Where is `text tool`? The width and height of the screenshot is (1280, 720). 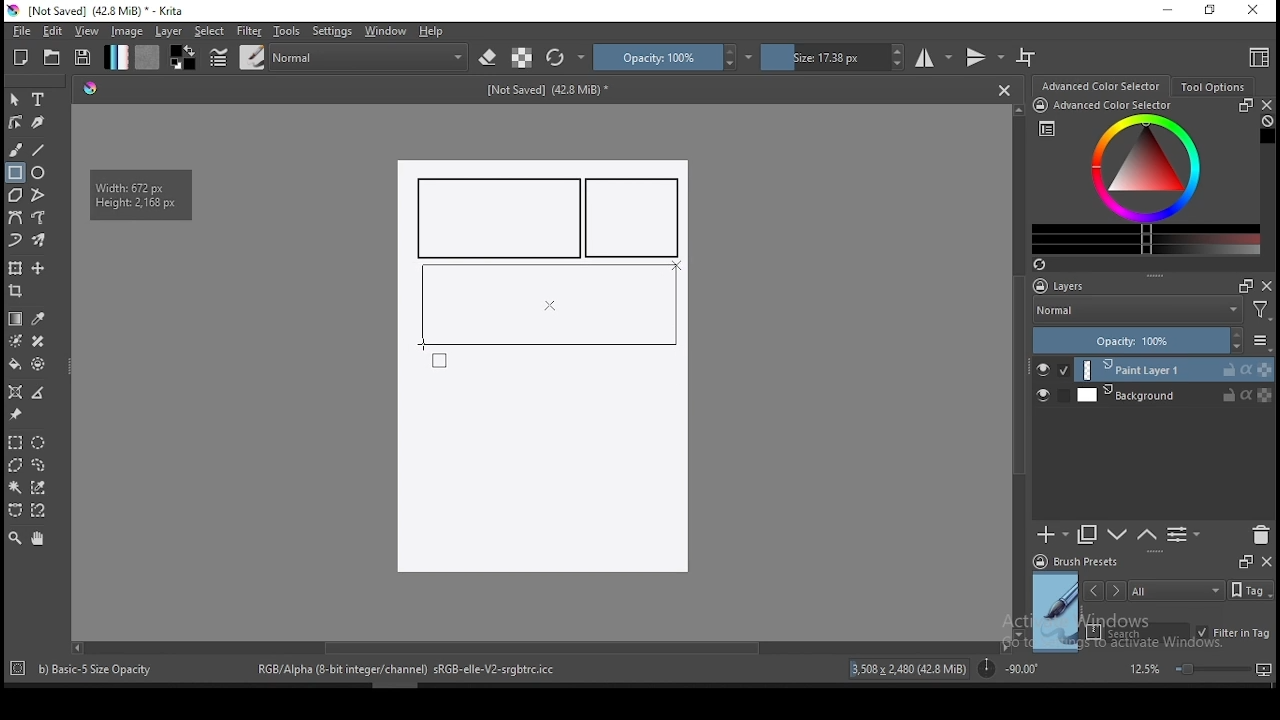 text tool is located at coordinates (39, 100).